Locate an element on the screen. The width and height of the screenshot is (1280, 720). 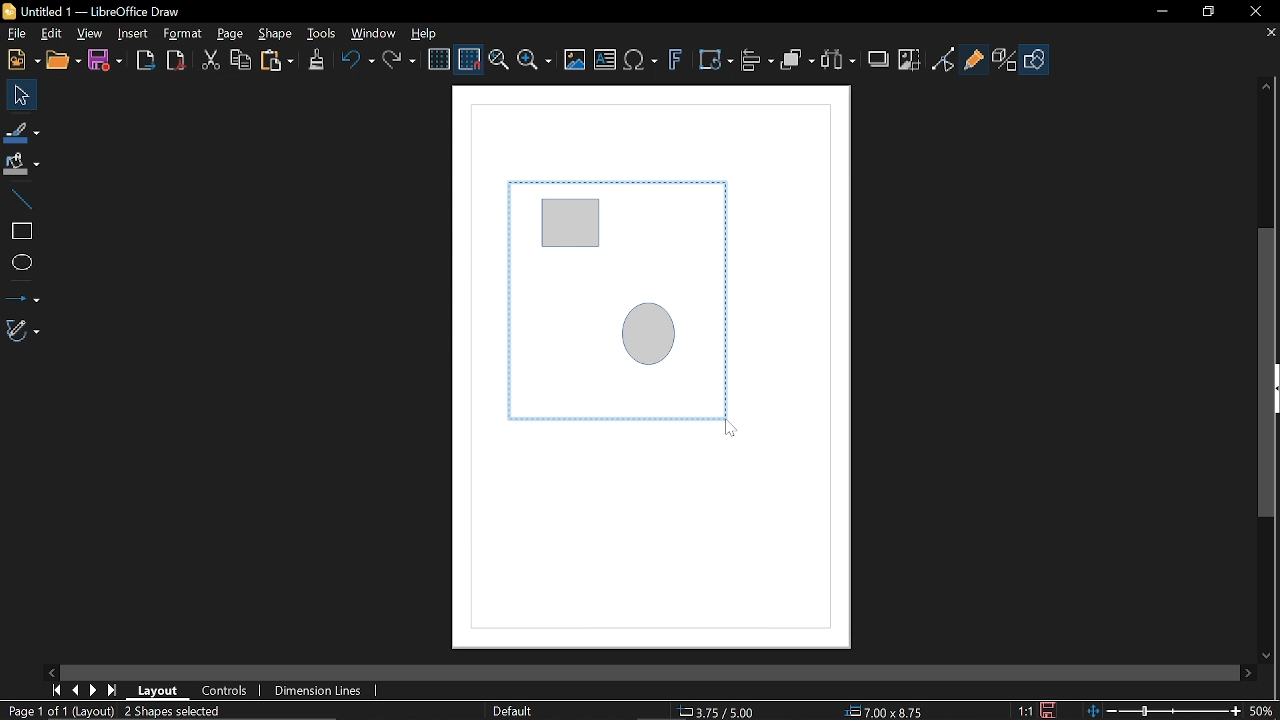
Last page is located at coordinates (115, 691).